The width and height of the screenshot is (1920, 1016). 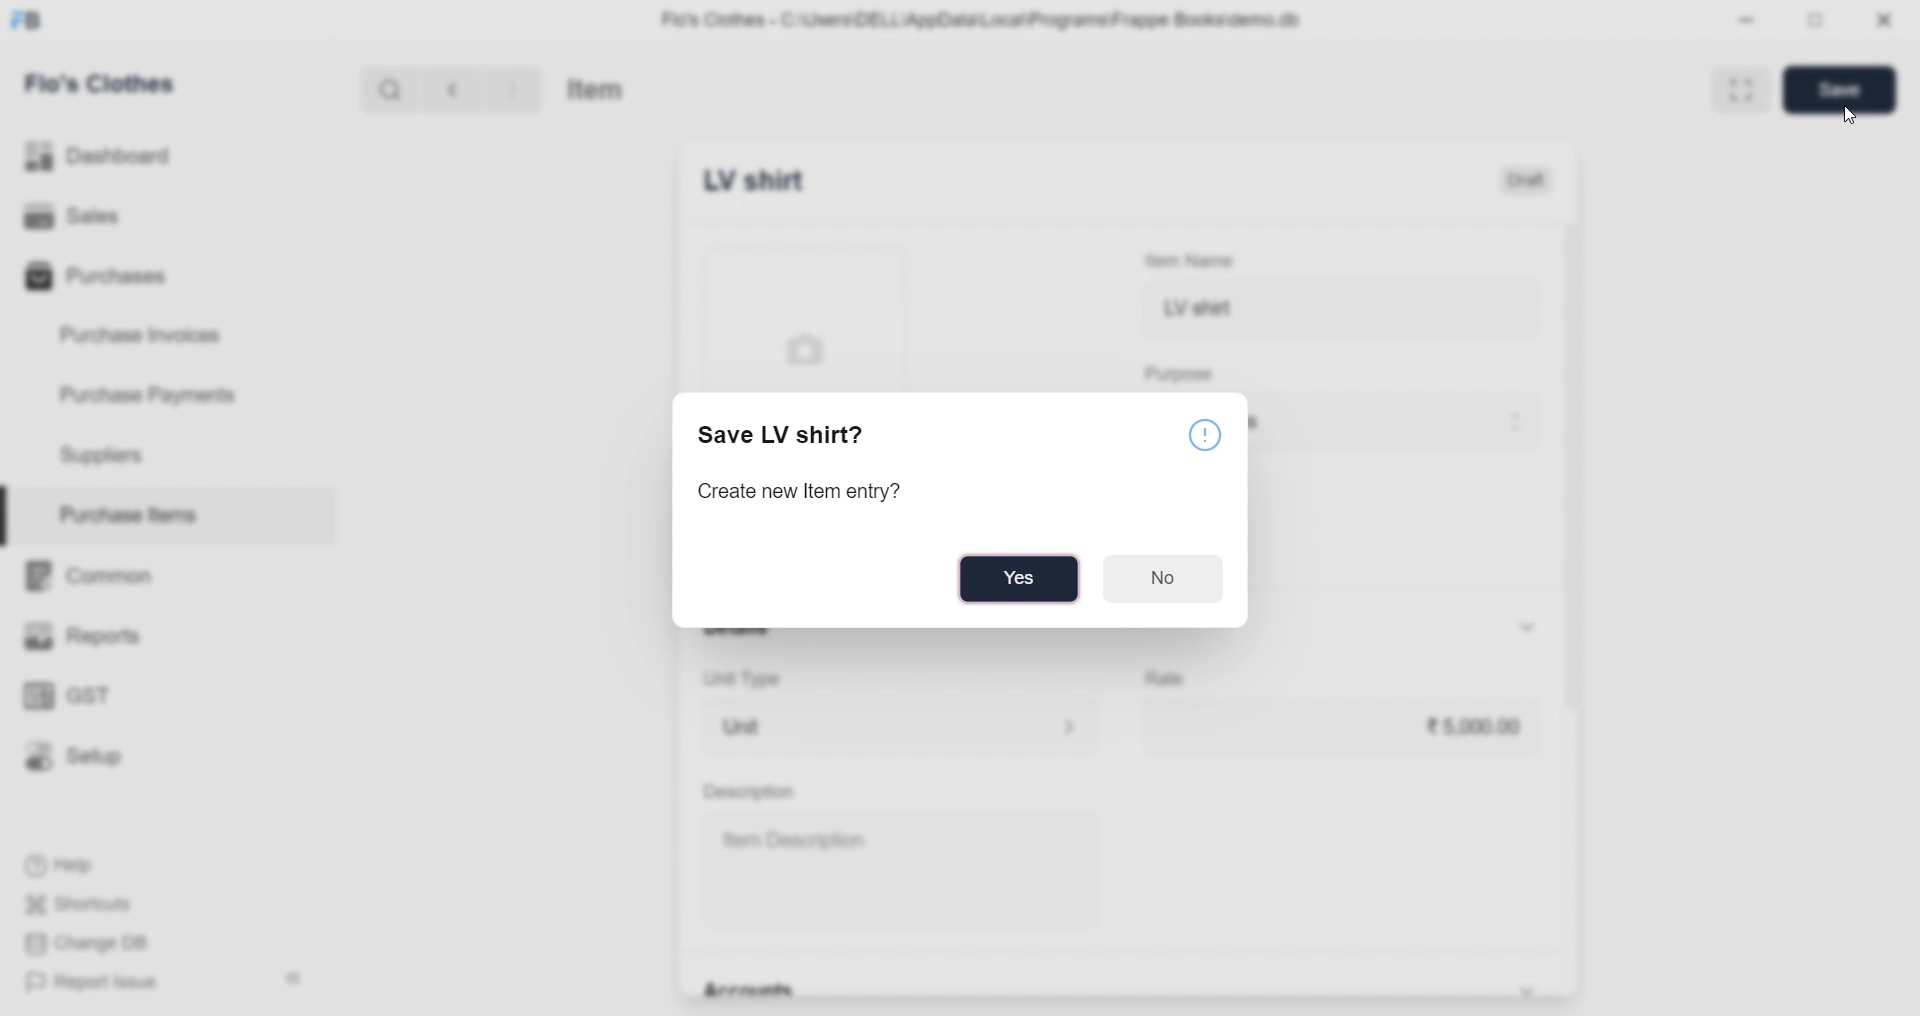 I want to click on Yes, so click(x=1020, y=578).